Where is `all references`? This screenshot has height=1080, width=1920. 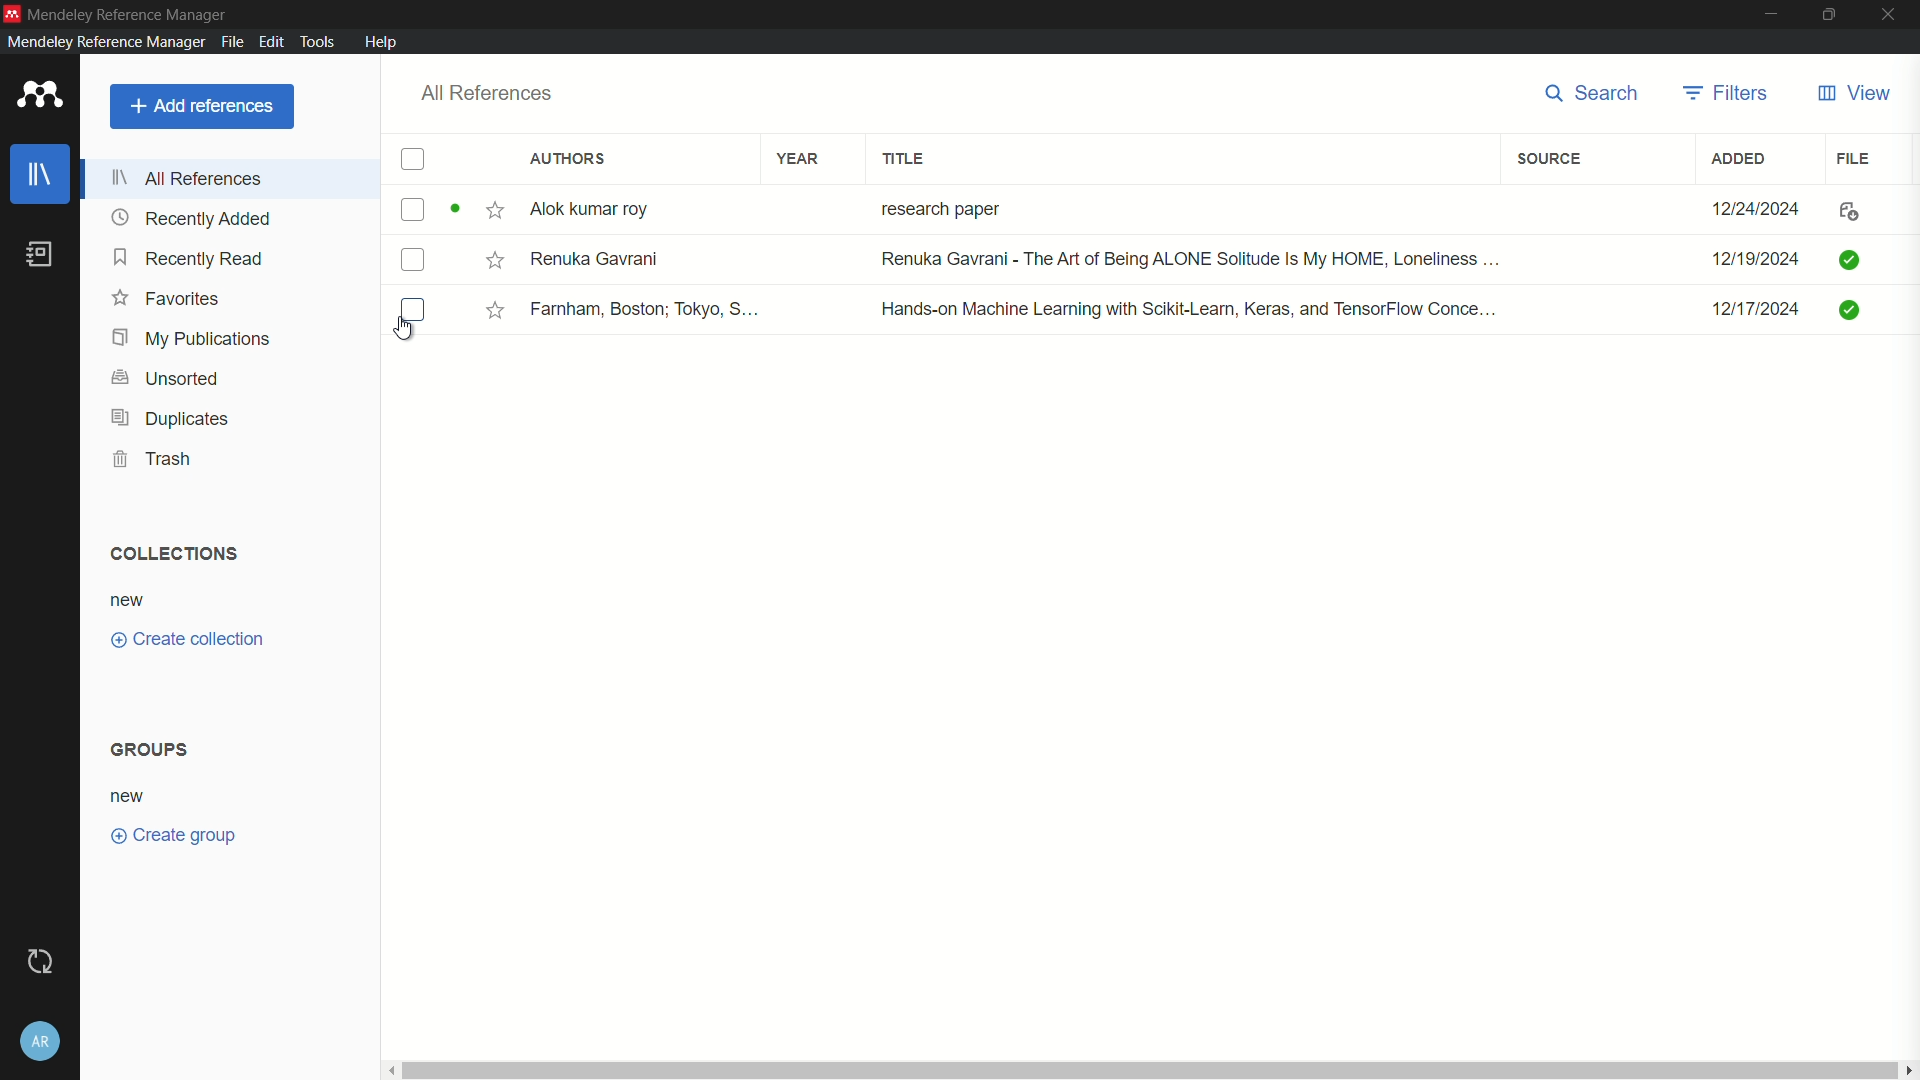
all references is located at coordinates (187, 178).